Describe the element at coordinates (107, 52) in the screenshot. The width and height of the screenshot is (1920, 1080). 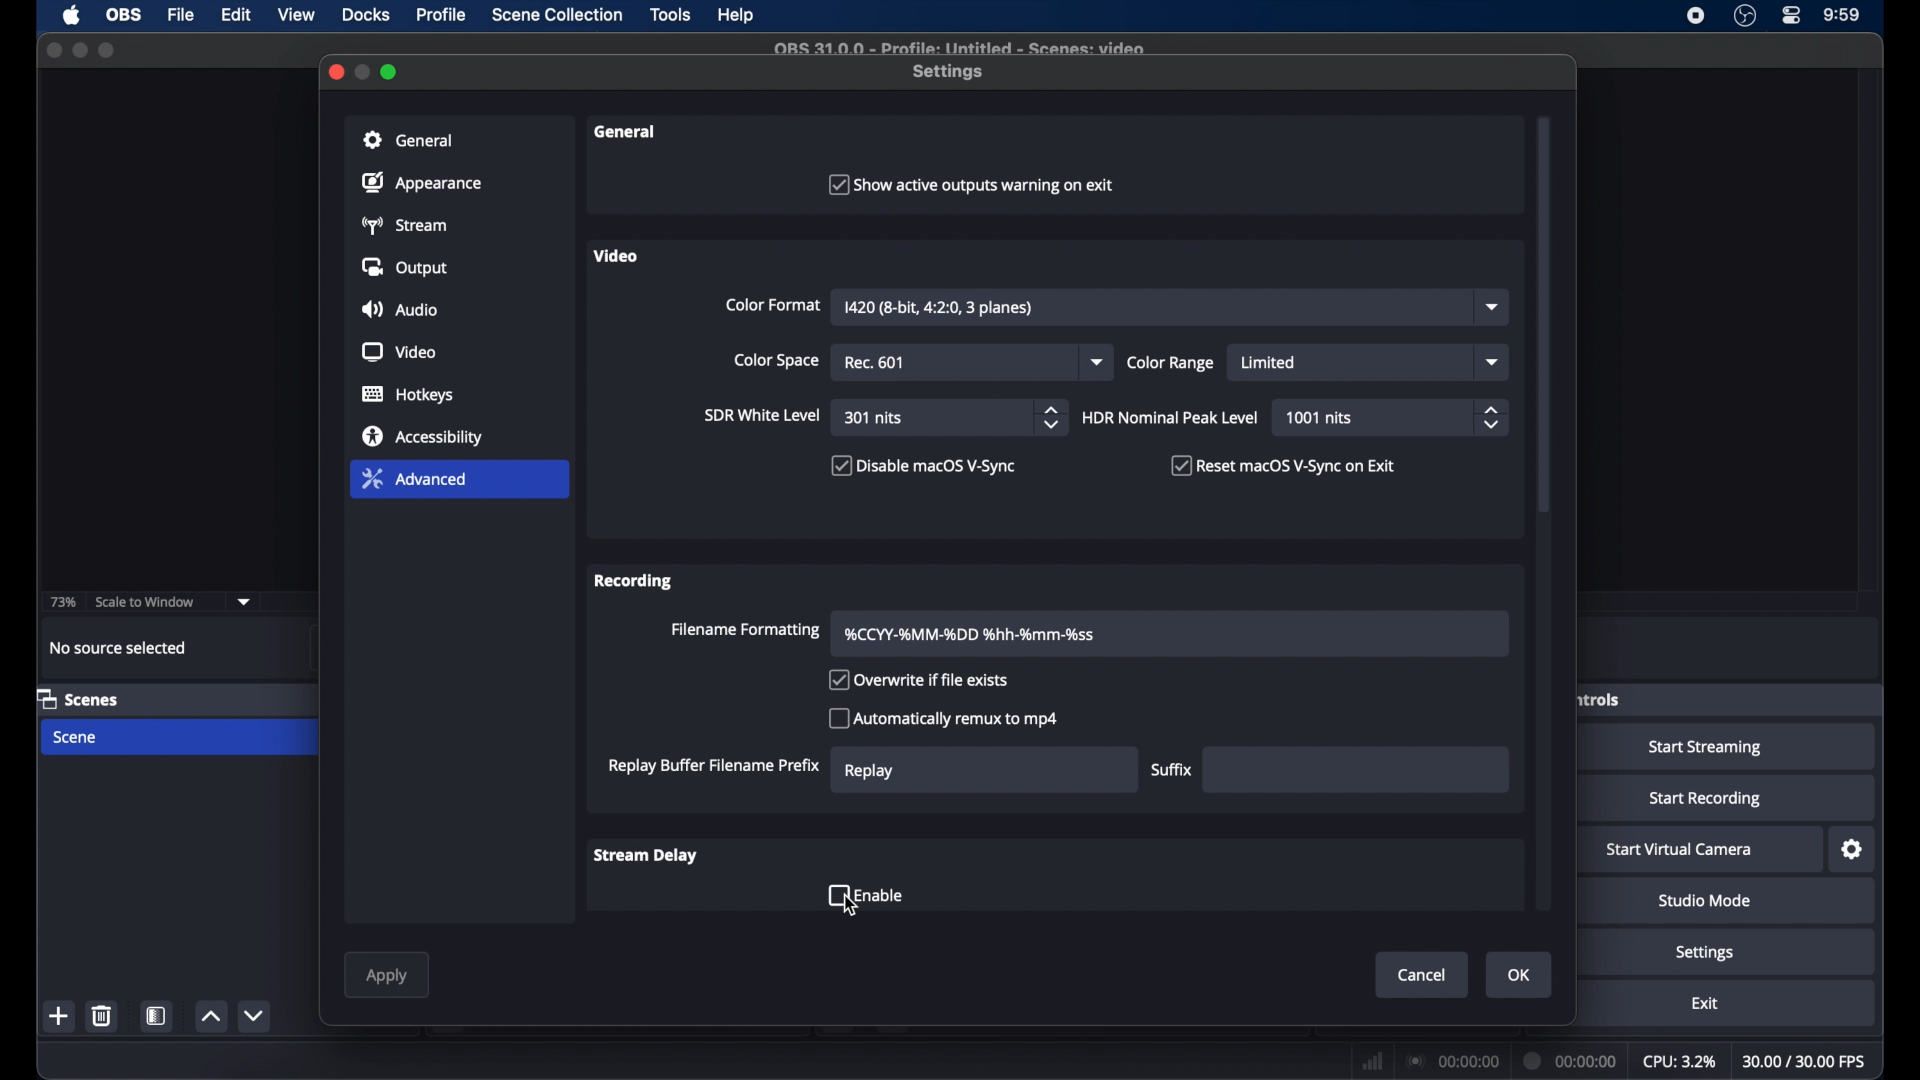
I see `maximize` at that location.